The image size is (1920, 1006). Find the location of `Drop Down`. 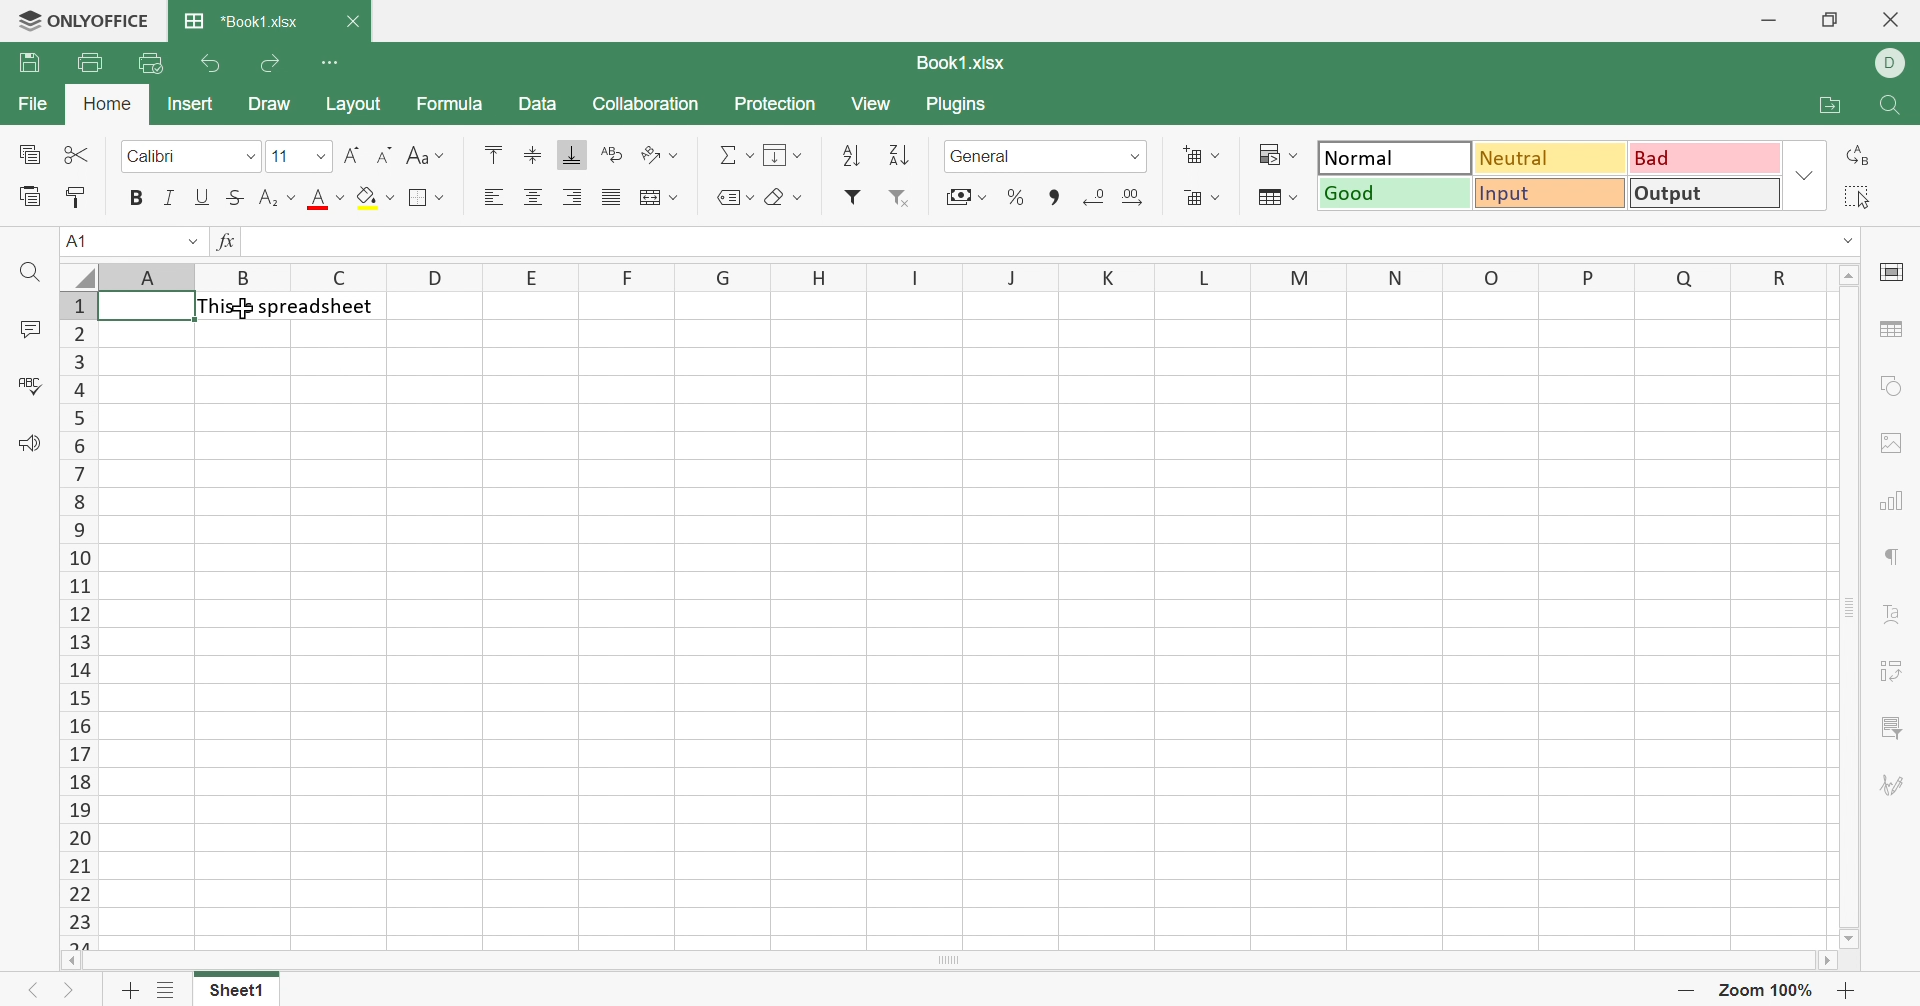

Drop Down is located at coordinates (323, 154).